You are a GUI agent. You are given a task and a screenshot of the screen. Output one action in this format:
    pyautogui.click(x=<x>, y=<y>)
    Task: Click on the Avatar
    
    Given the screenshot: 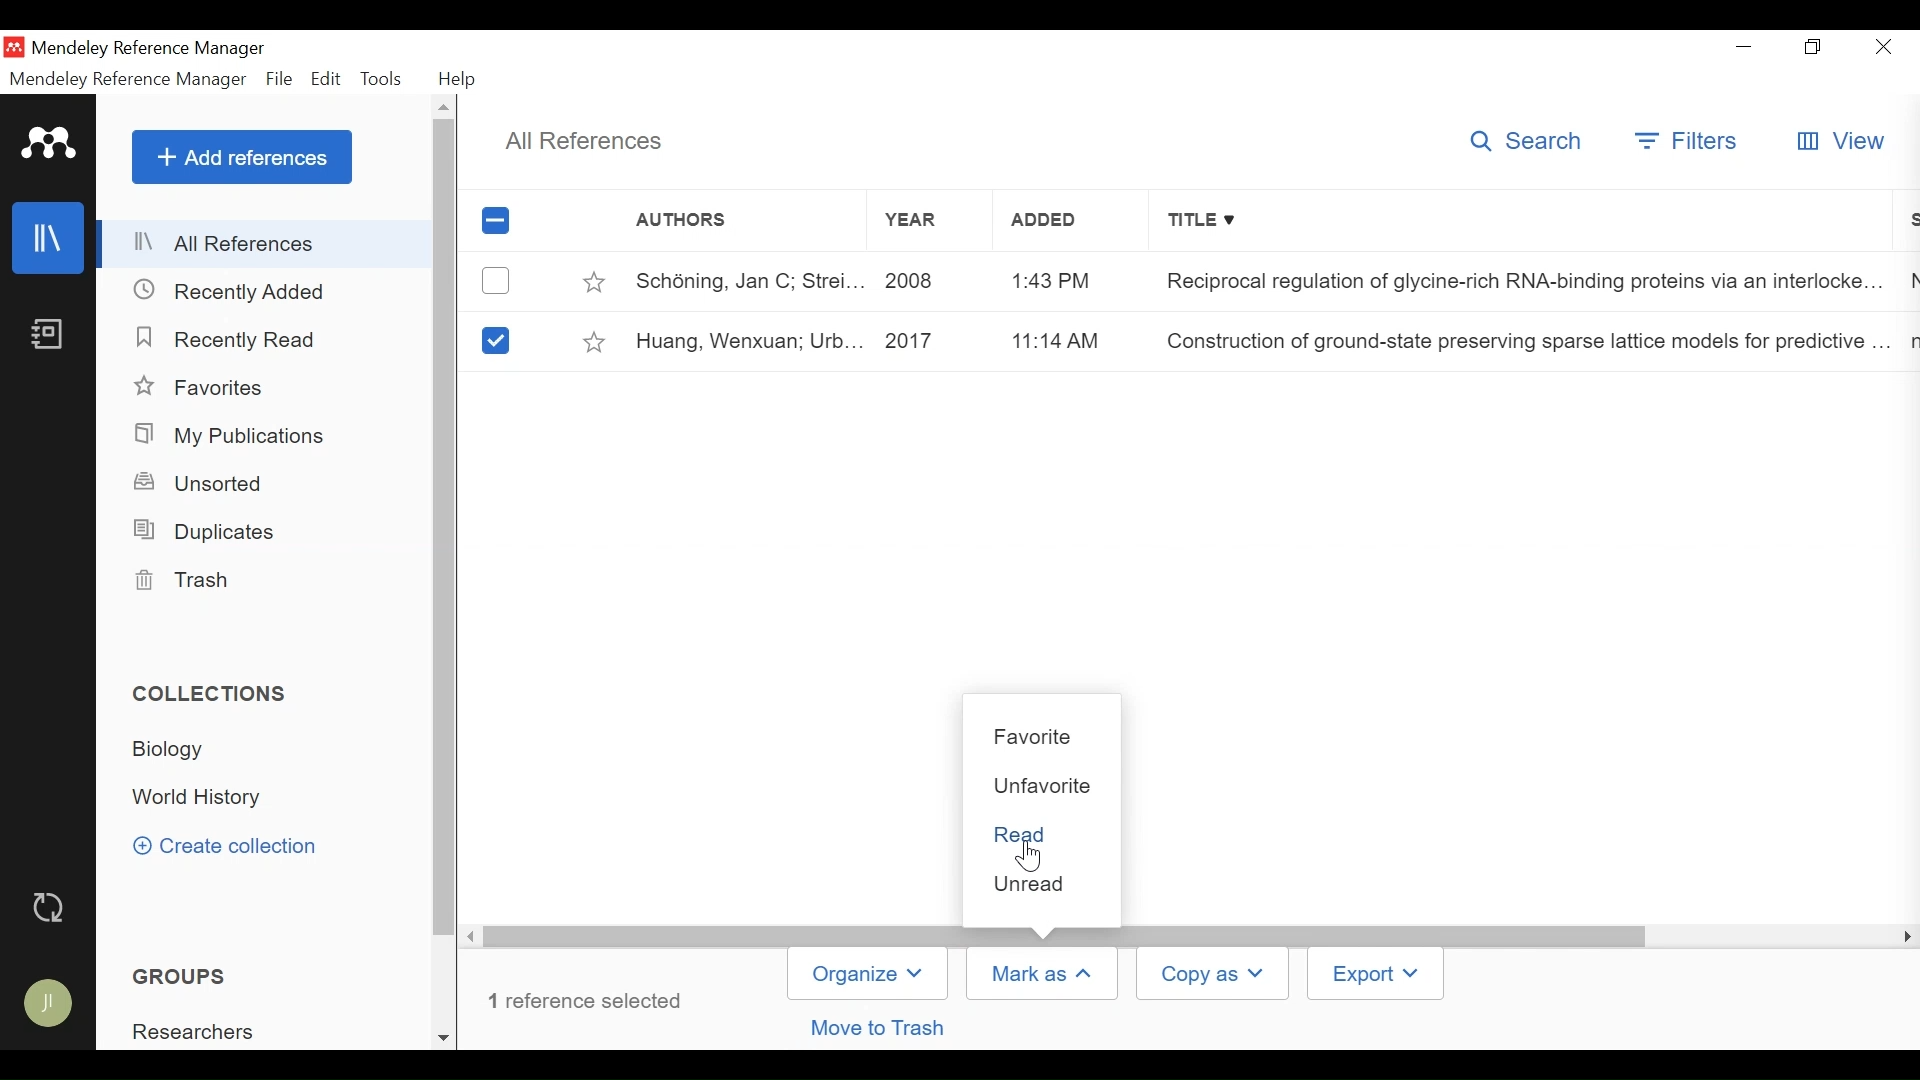 What is the action you would take?
    pyautogui.click(x=49, y=1005)
    